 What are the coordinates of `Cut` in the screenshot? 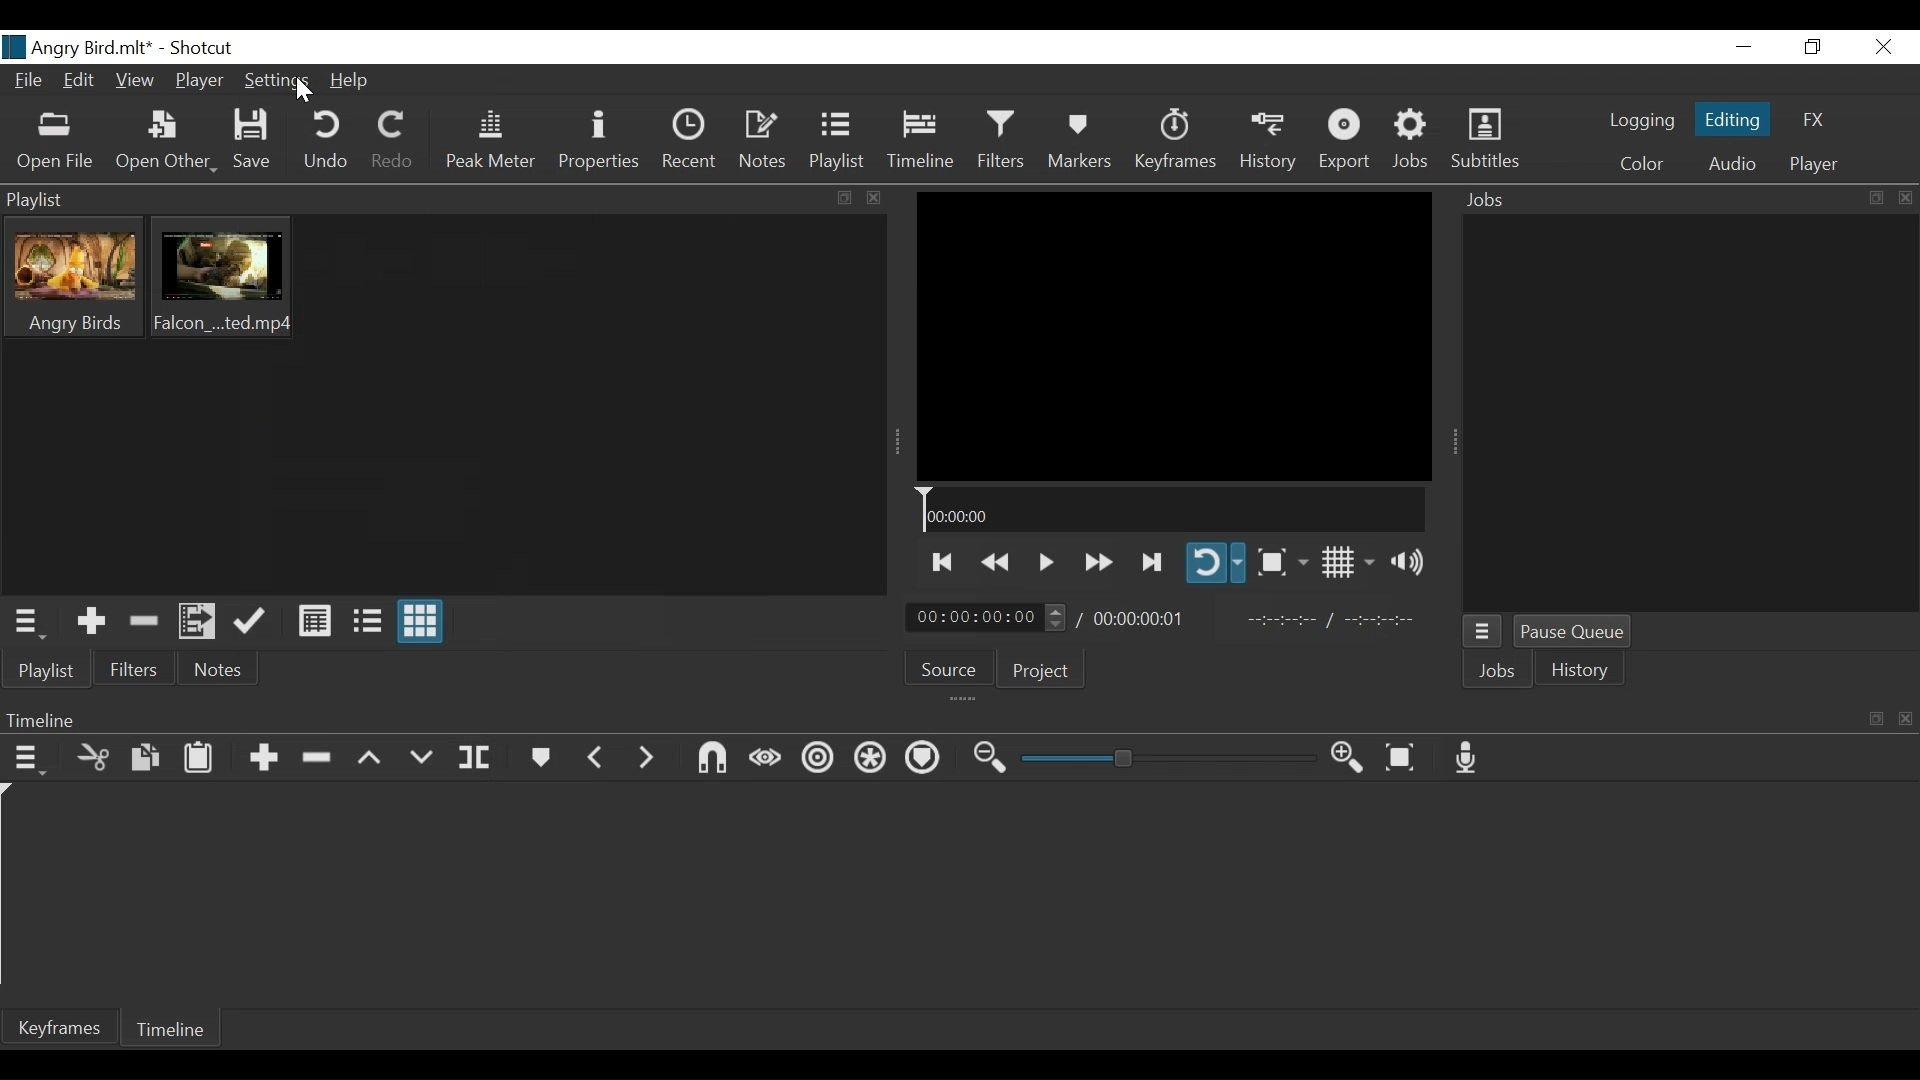 It's located at (93, 760).